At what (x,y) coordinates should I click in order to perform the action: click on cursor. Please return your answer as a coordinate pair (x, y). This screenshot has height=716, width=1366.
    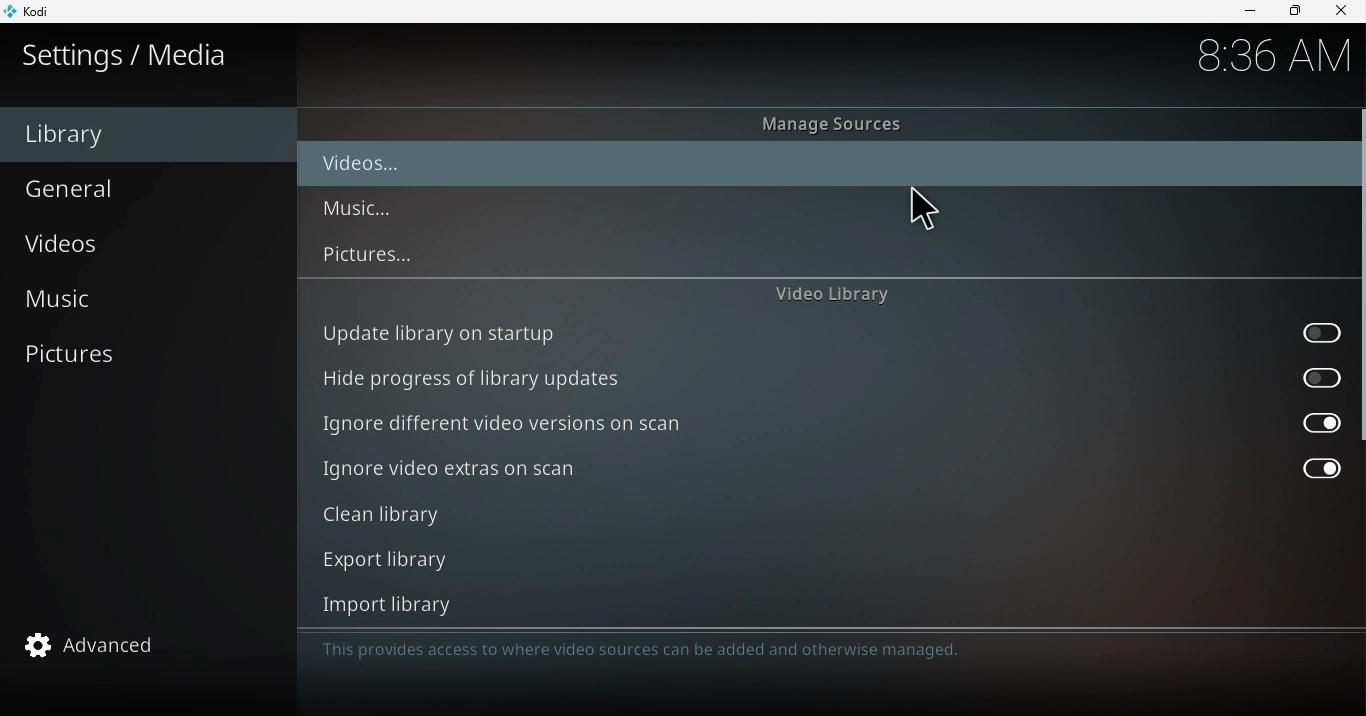
    Looking at the image, I should click on (927, 212).